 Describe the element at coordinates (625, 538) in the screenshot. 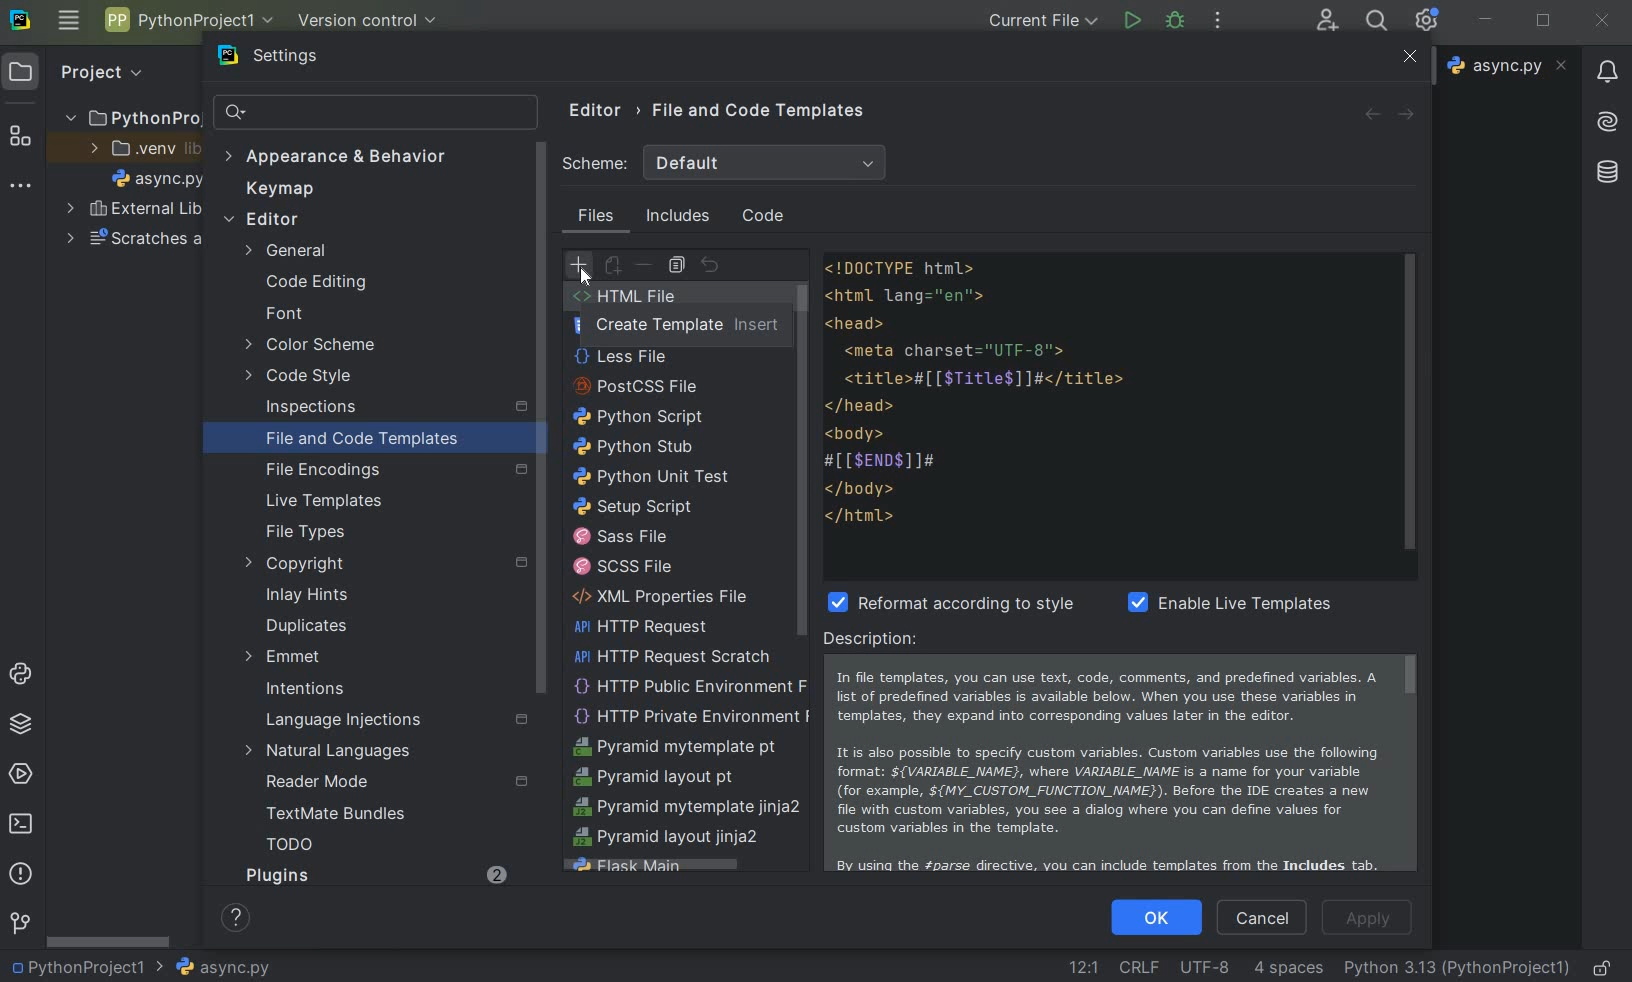

I see `sass file` at that location.